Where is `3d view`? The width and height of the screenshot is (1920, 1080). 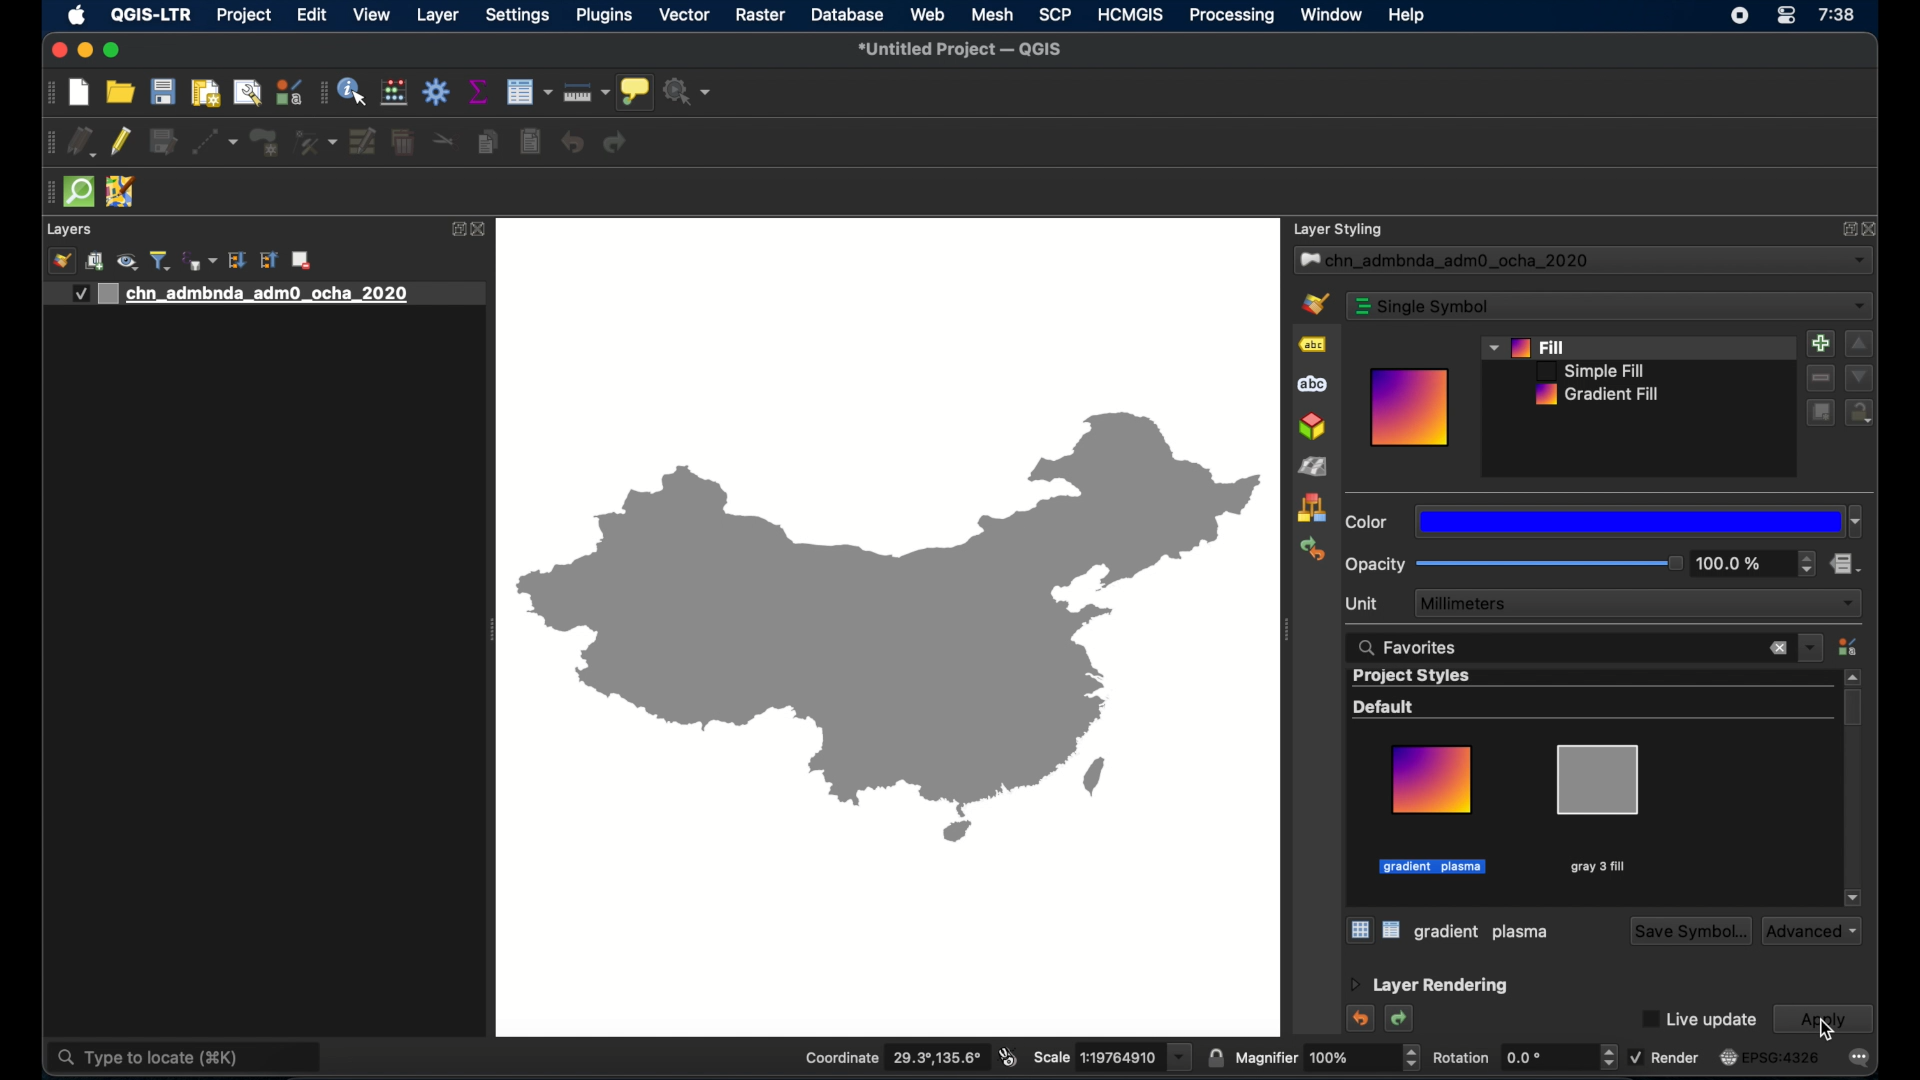
3d view is located at coordinates (1312, 427).